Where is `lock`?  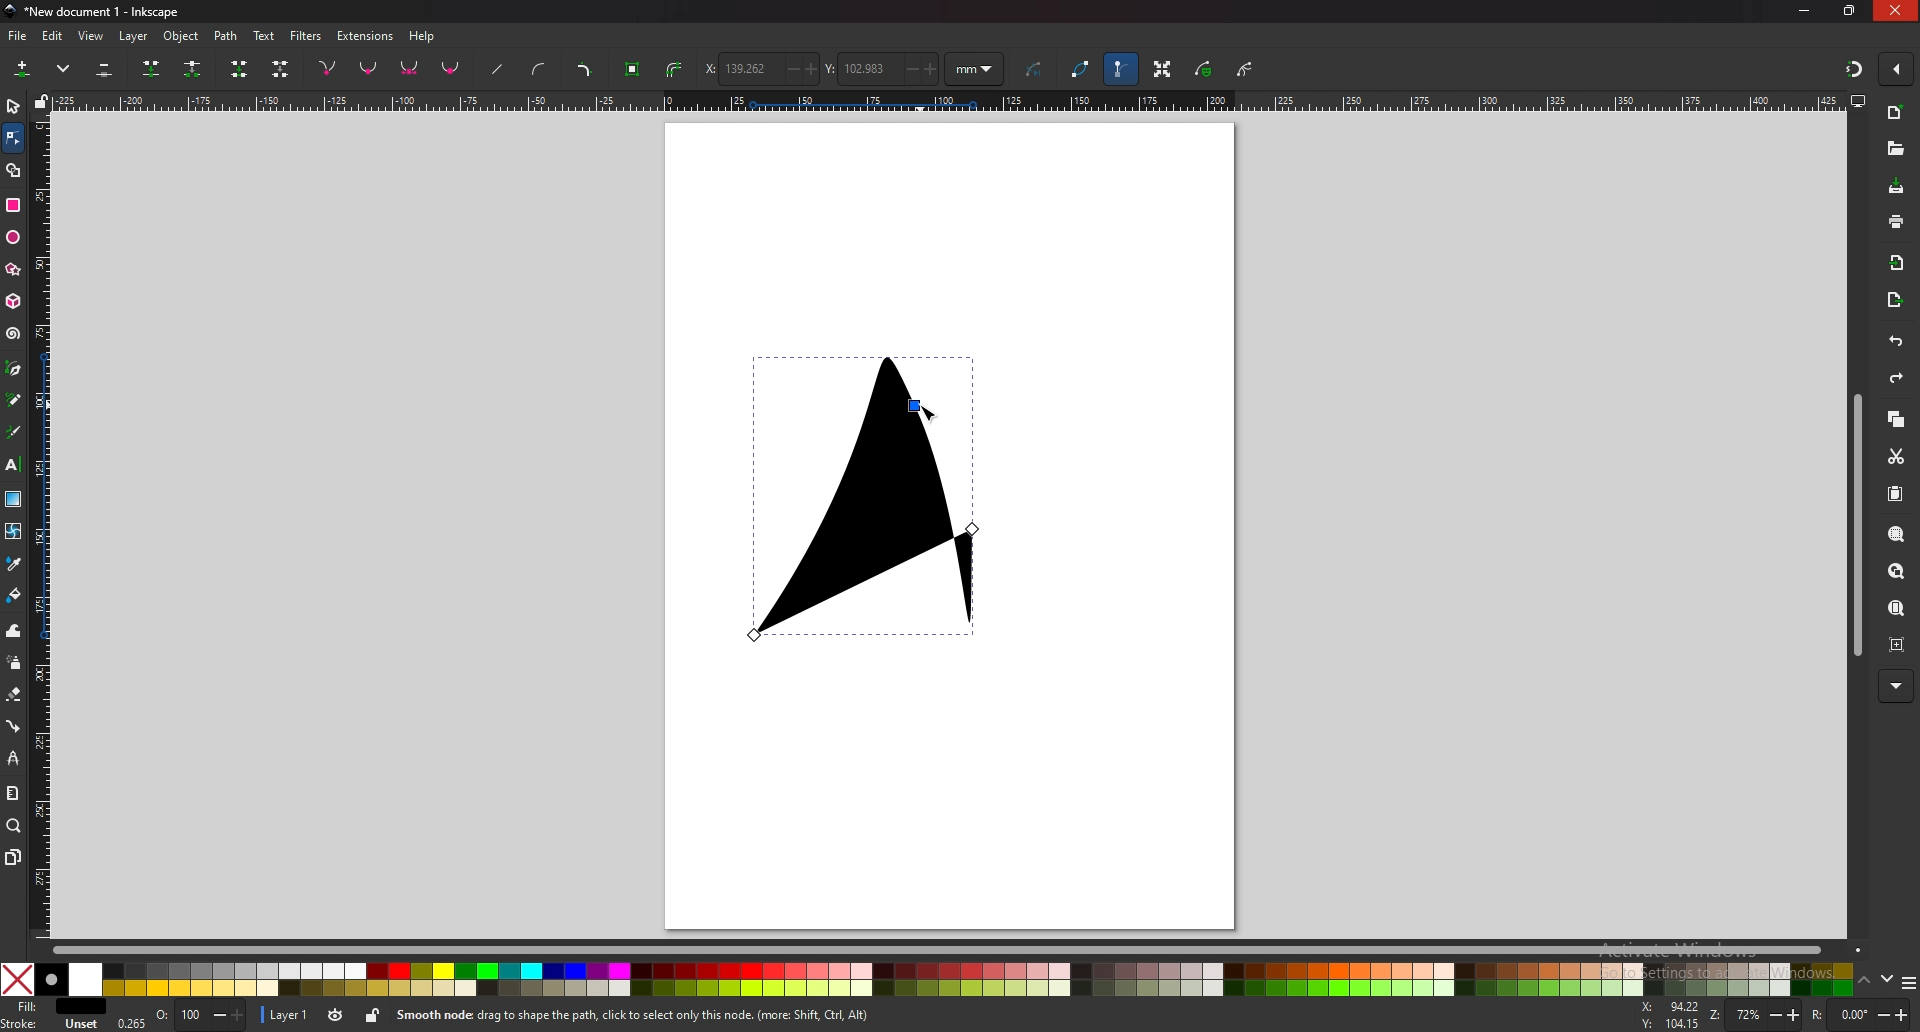
lock is located at coordinates (375, 1016).